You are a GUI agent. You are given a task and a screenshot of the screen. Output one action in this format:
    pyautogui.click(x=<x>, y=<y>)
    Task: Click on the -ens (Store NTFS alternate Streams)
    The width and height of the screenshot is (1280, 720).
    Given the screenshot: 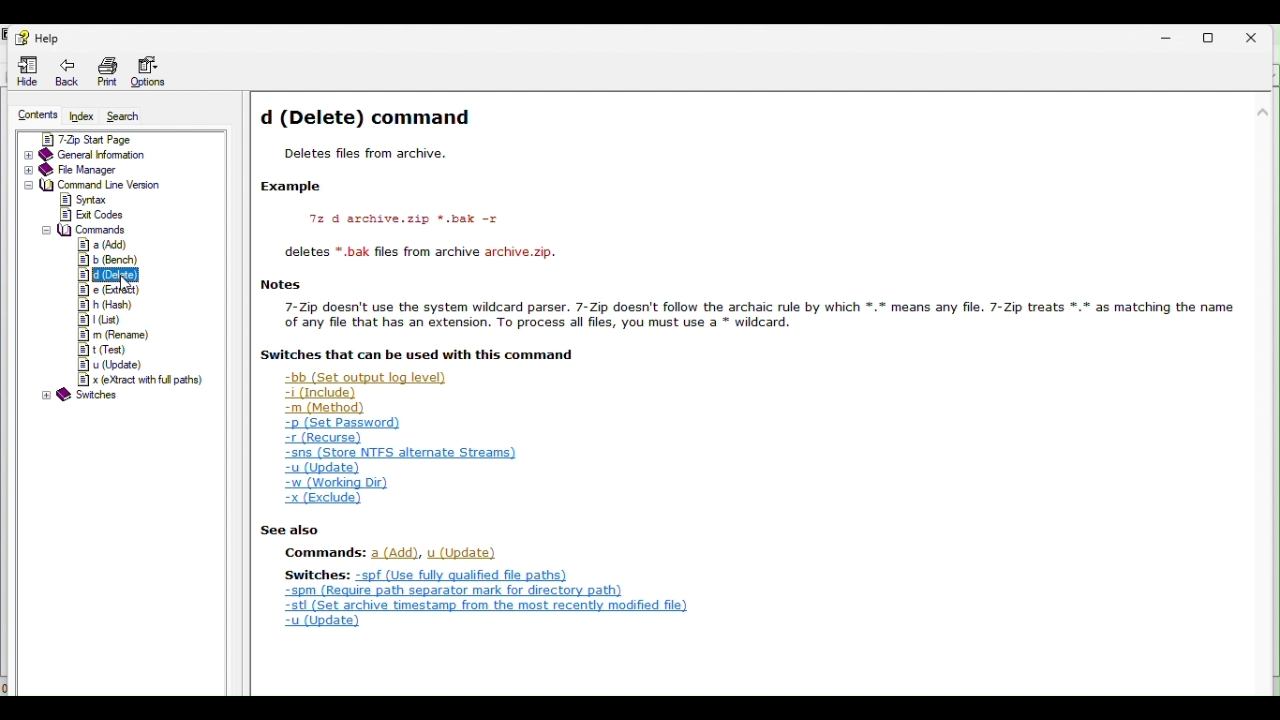 What is the action you would take?
    pyautogui.click(x=405, y=452)
    